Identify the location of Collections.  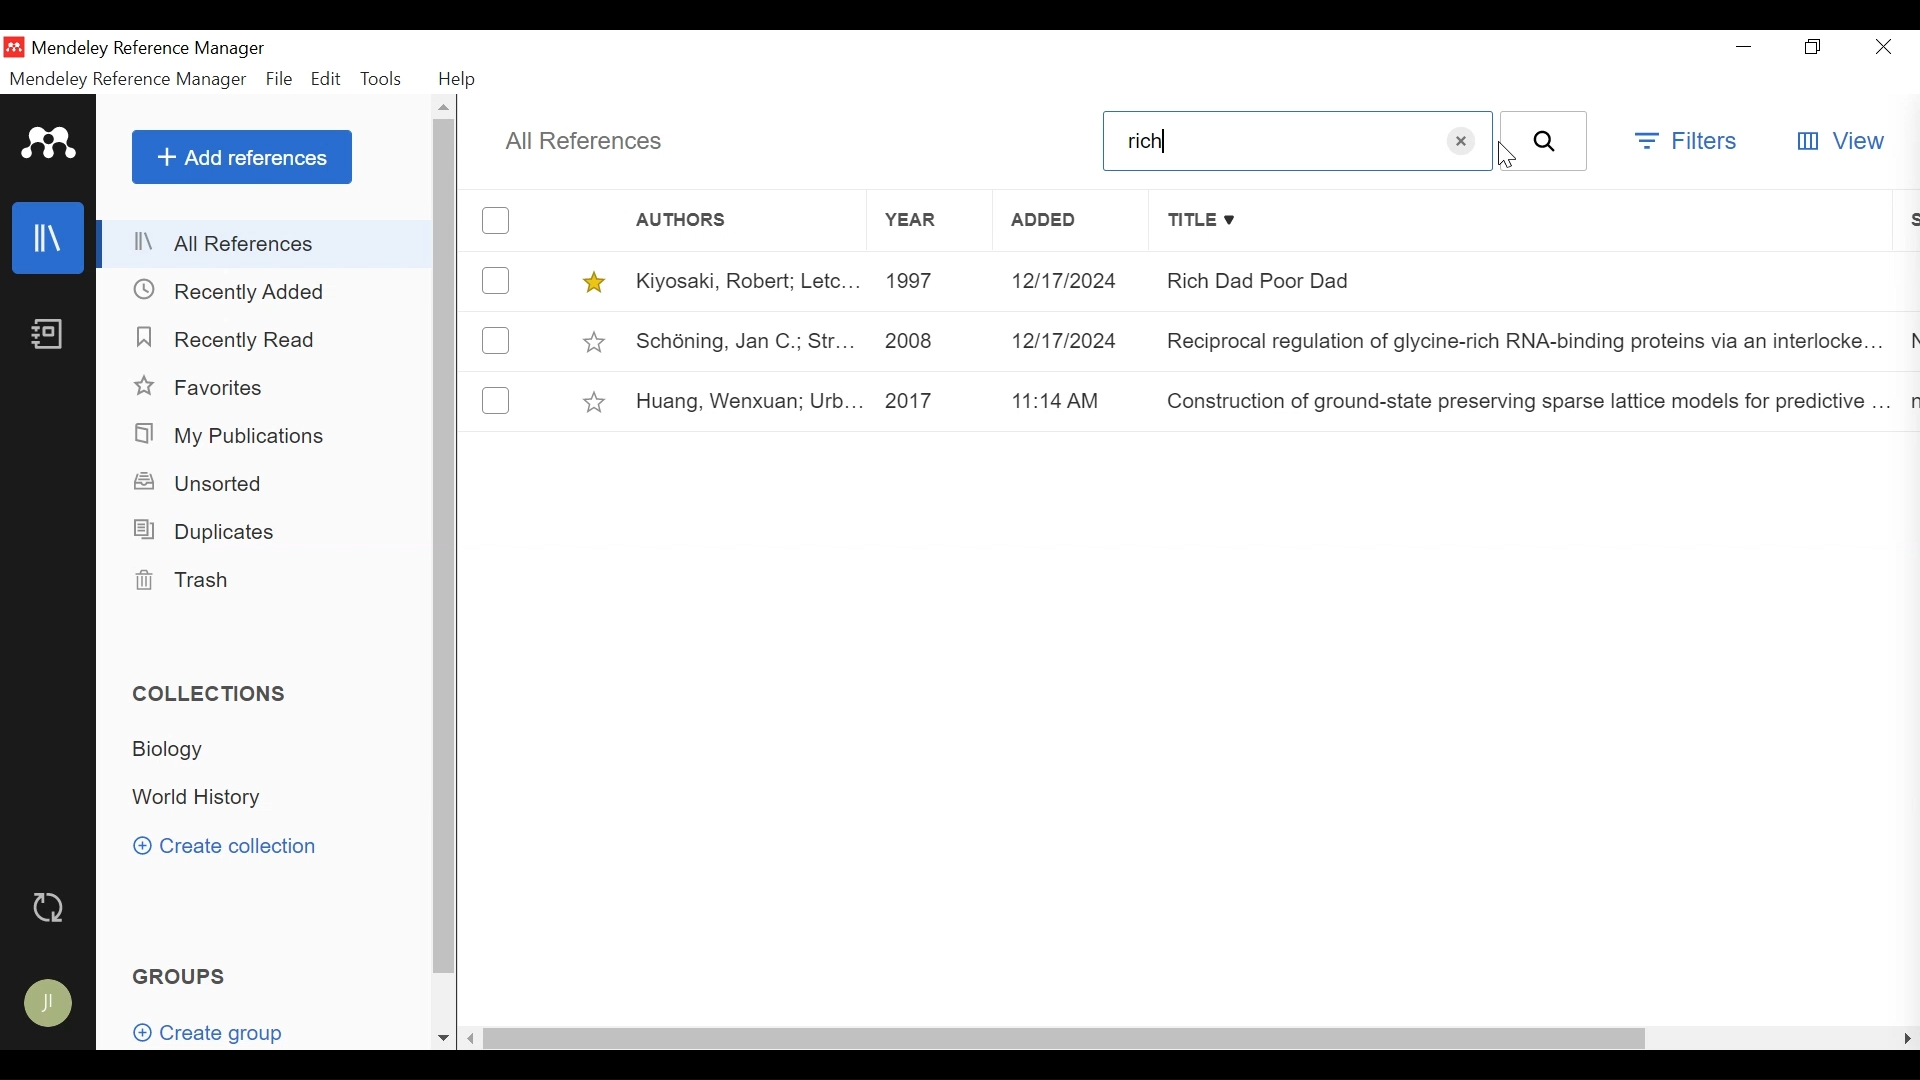
(209, 693).